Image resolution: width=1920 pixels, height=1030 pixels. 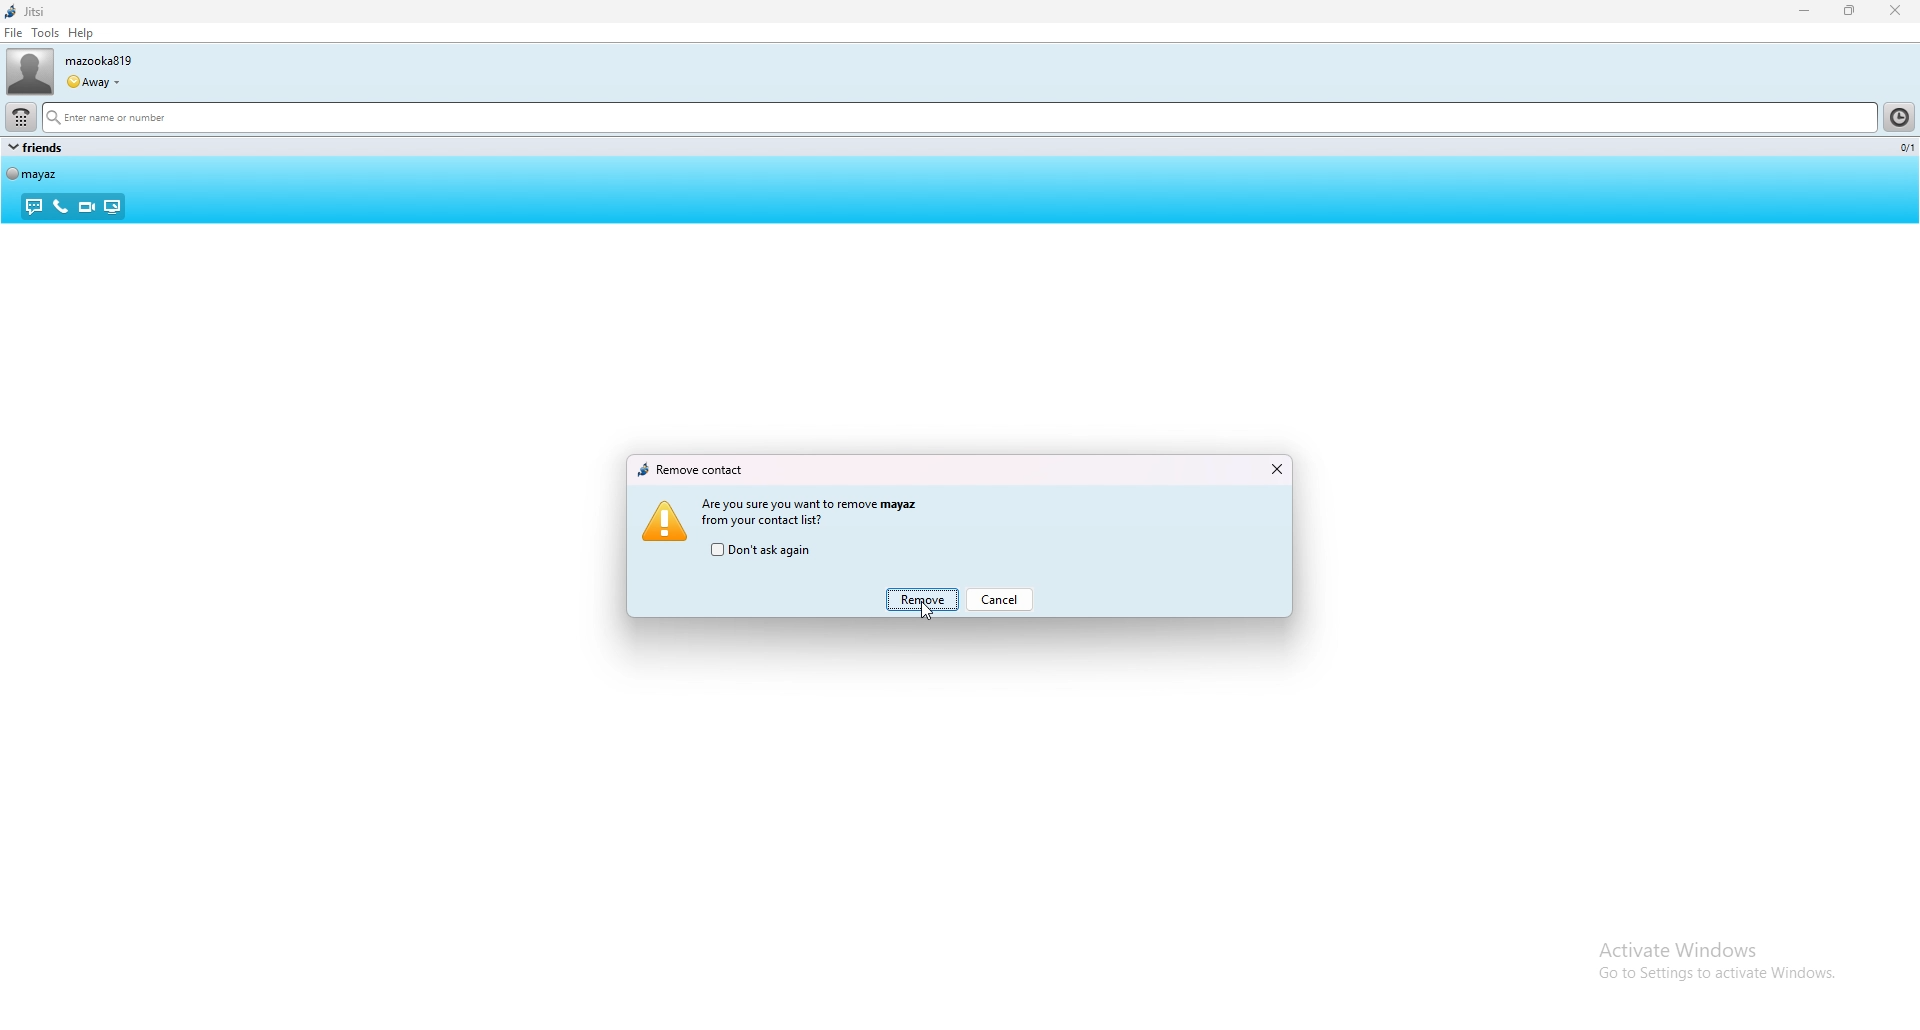 What do you see at coordinates (36, 207) in the screenshot?
I see `chat` at bounding box center [36, 207].